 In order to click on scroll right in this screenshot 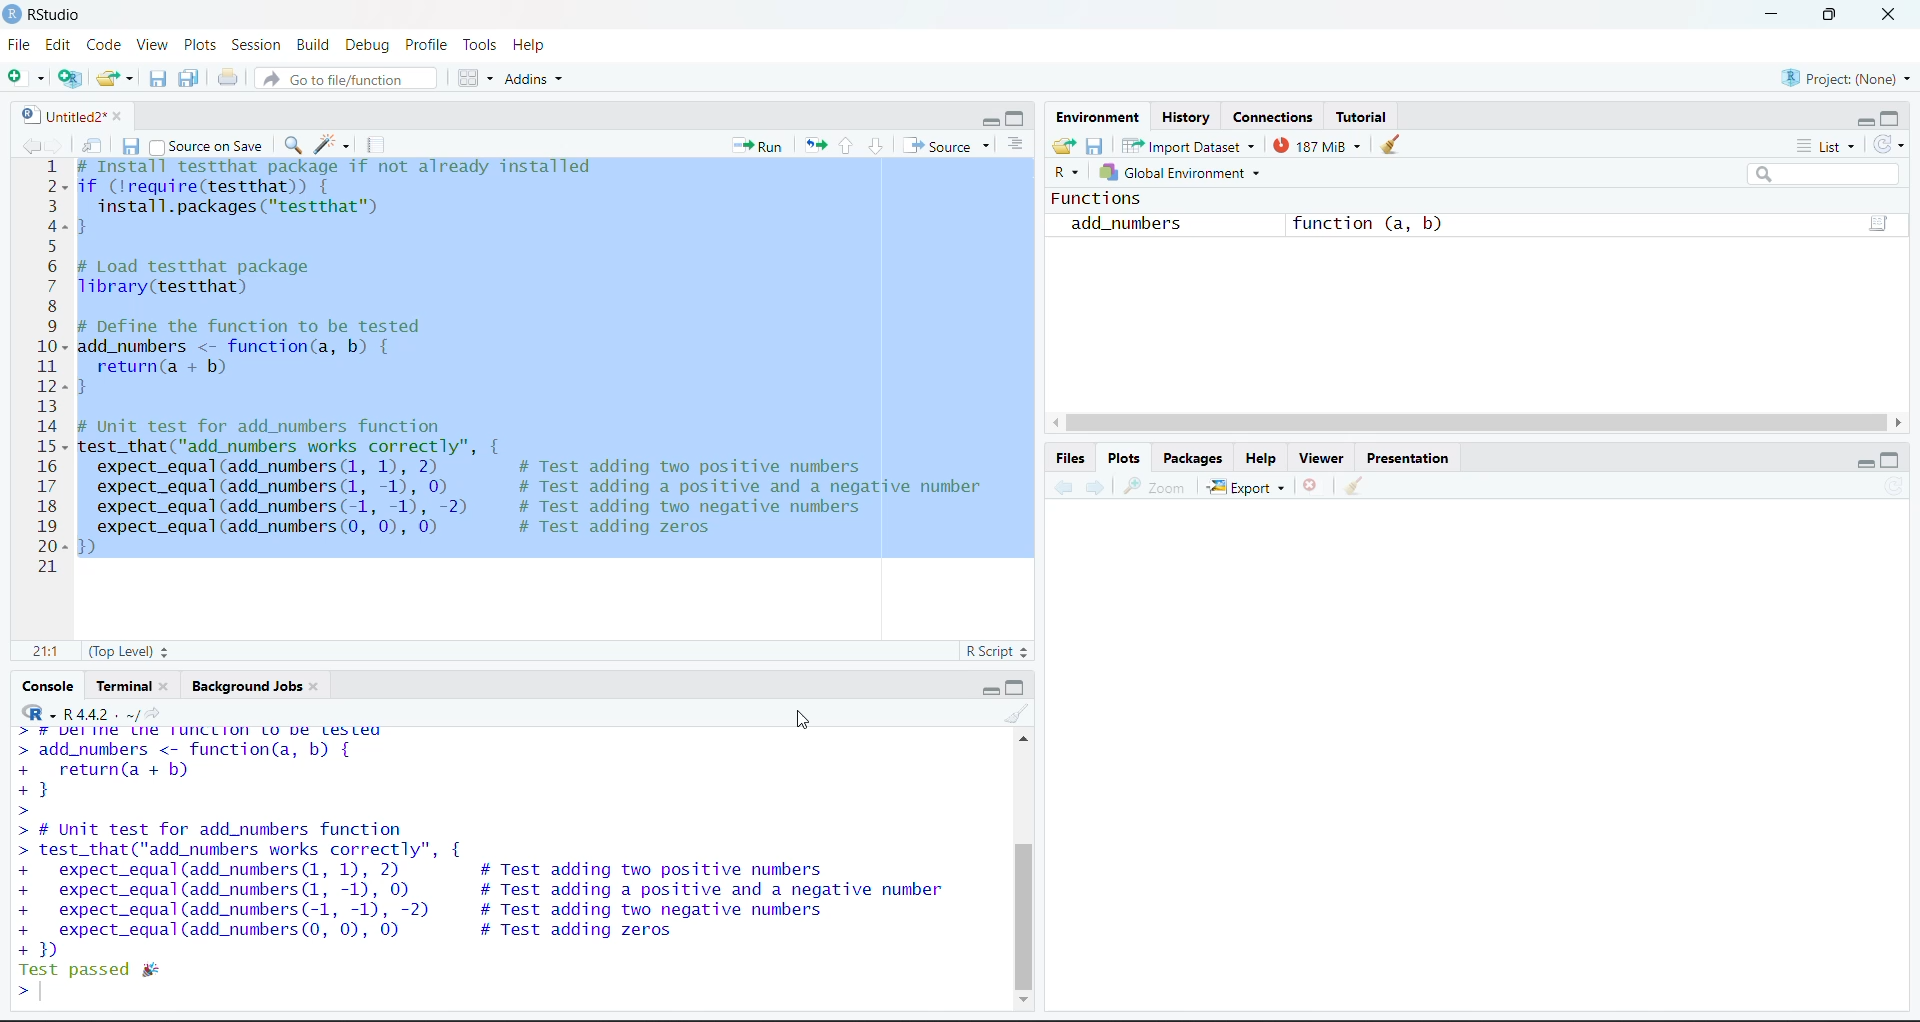, I will do `click(1897, 424)`.